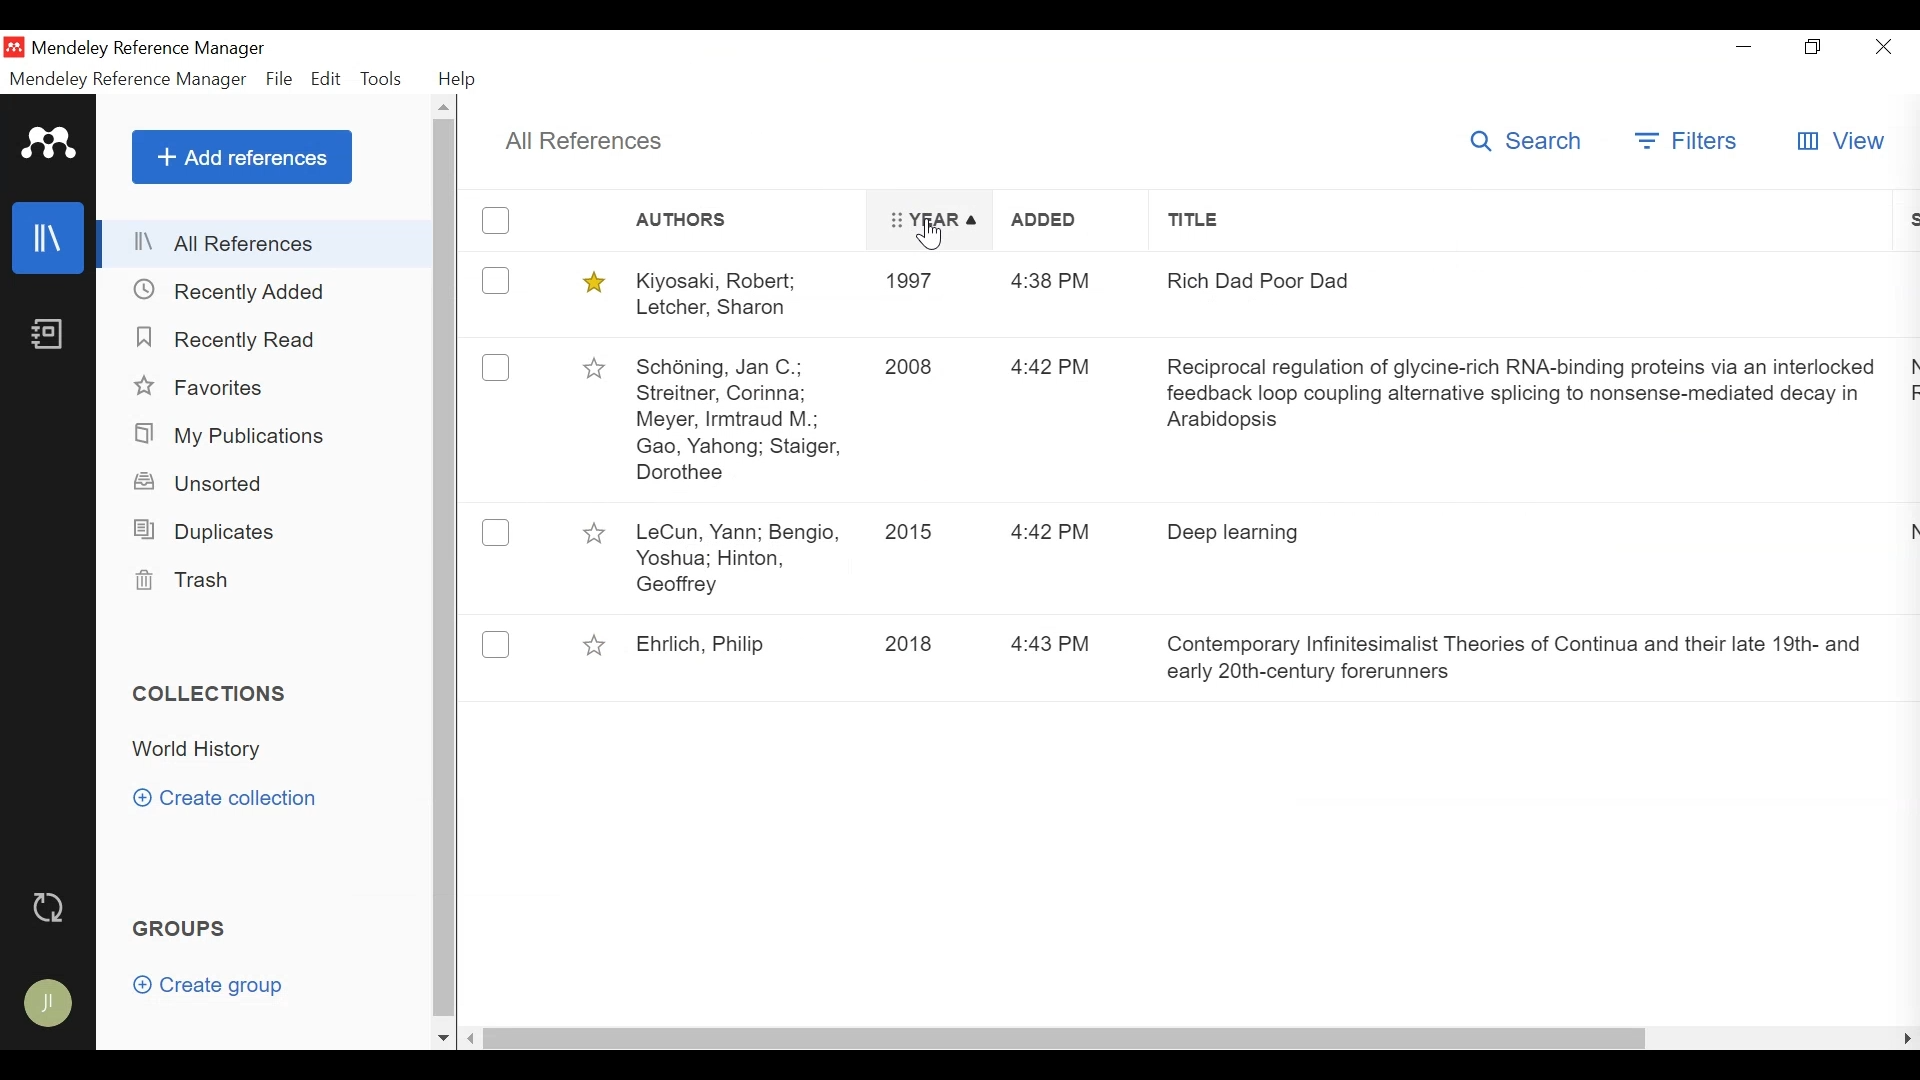 This screenshot has width=1920, height=1080. I want to click on Search, so click(1531, 141).